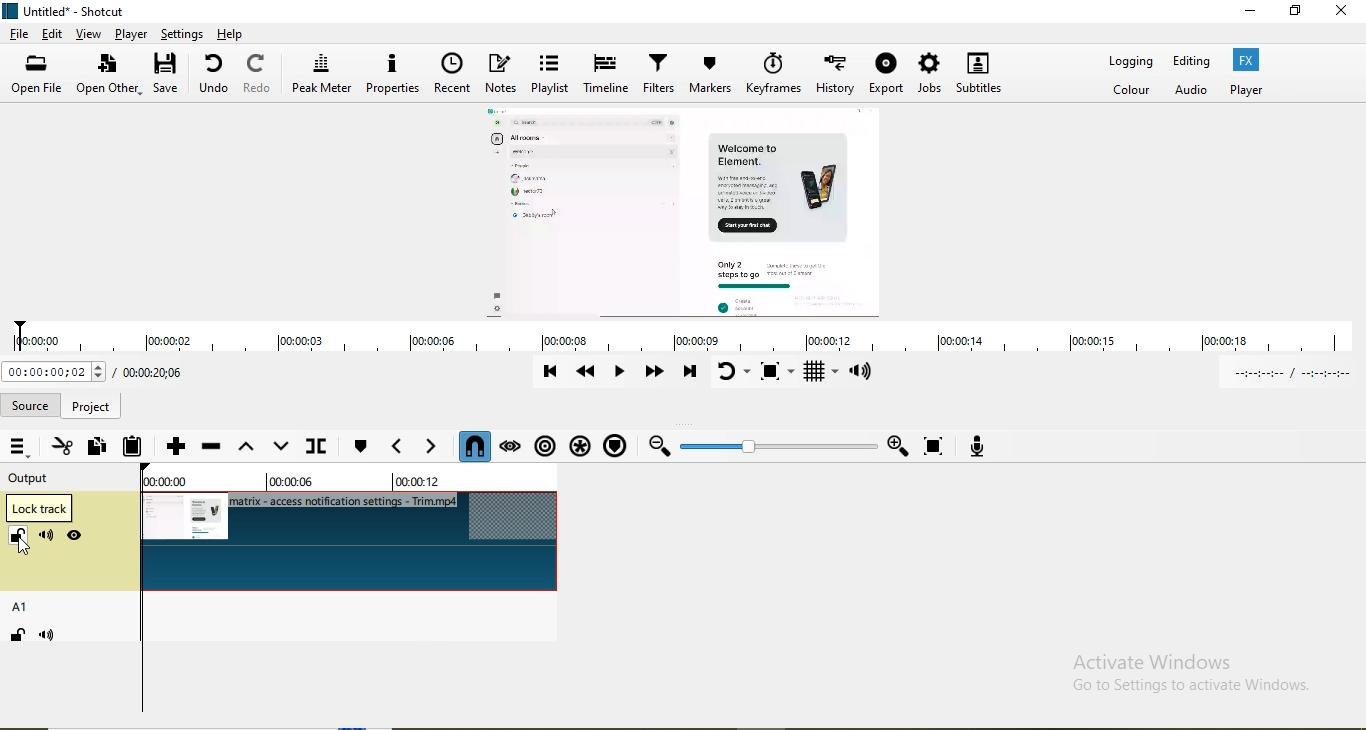  What do you see at coordinates (18, 637) in the screenshot?
I see `Lock` at bounding box center [18, 637].